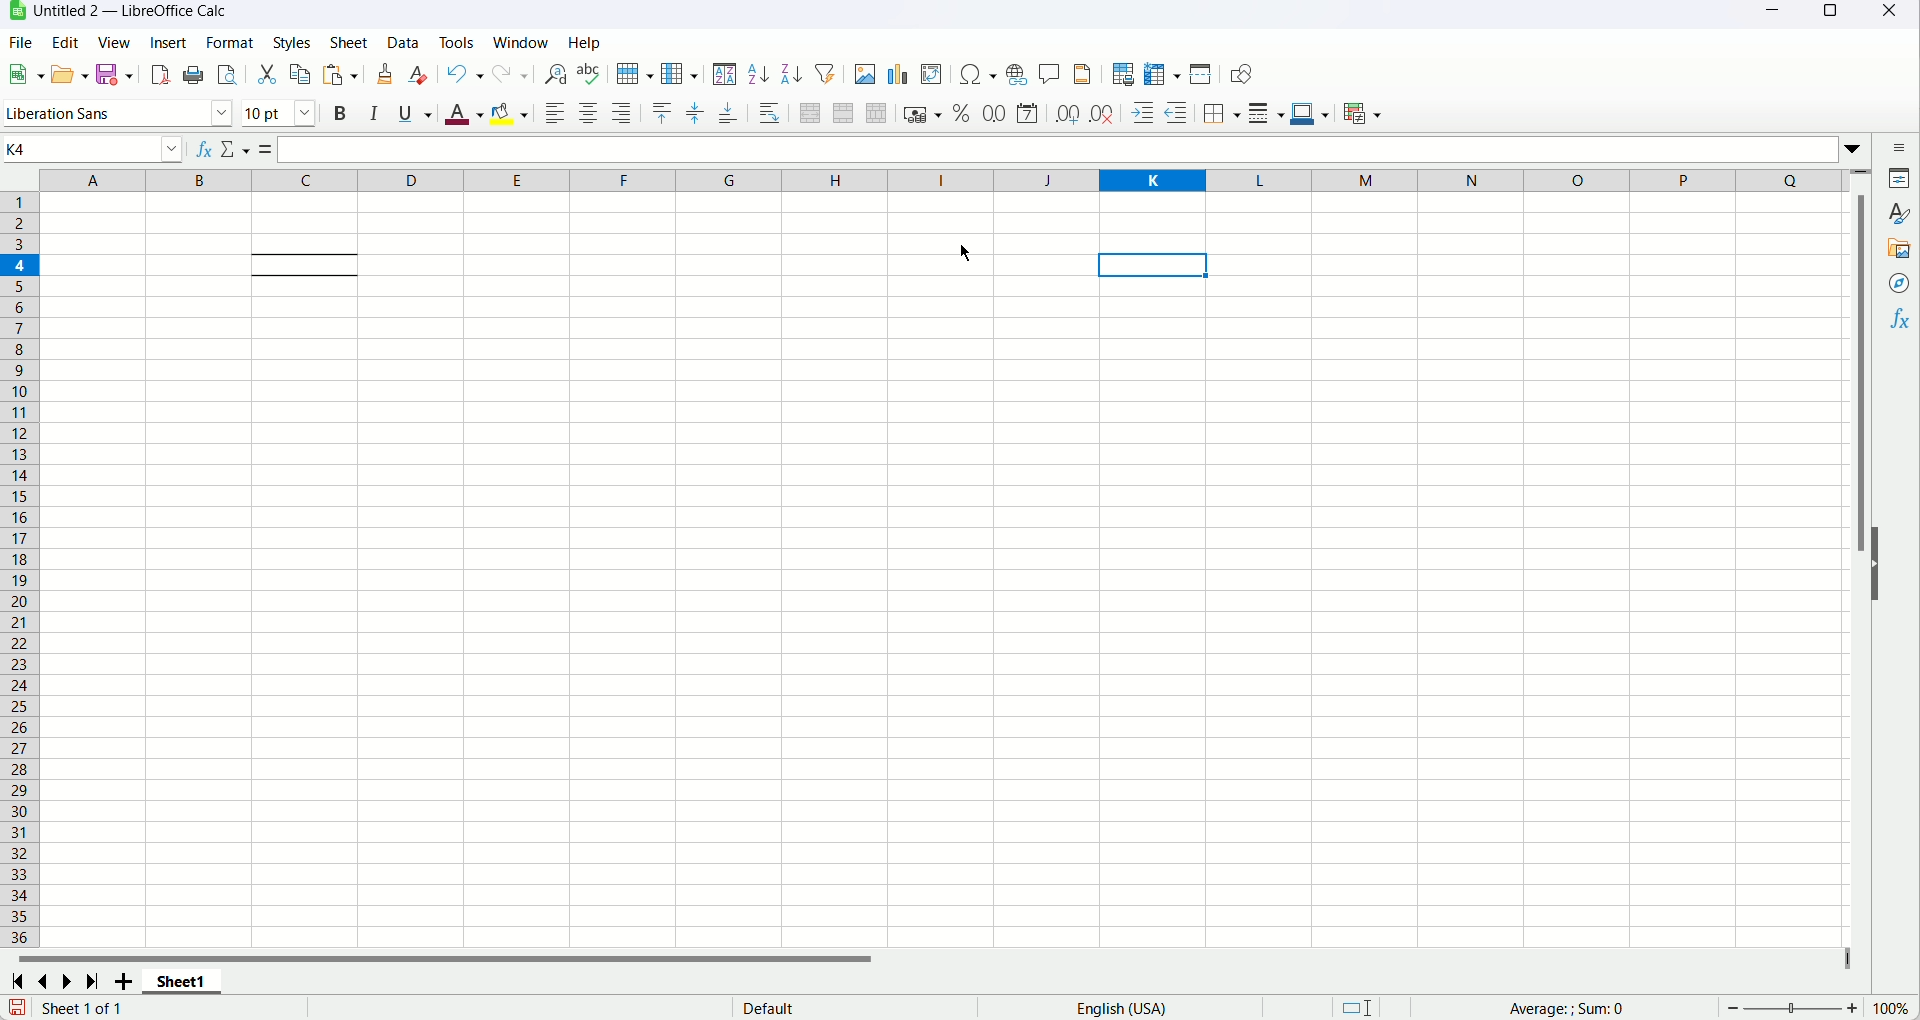 Image resolution: width=1920 pixels, height=1020 pixels. I want to click on Insert pivot table, so click(932, 74).